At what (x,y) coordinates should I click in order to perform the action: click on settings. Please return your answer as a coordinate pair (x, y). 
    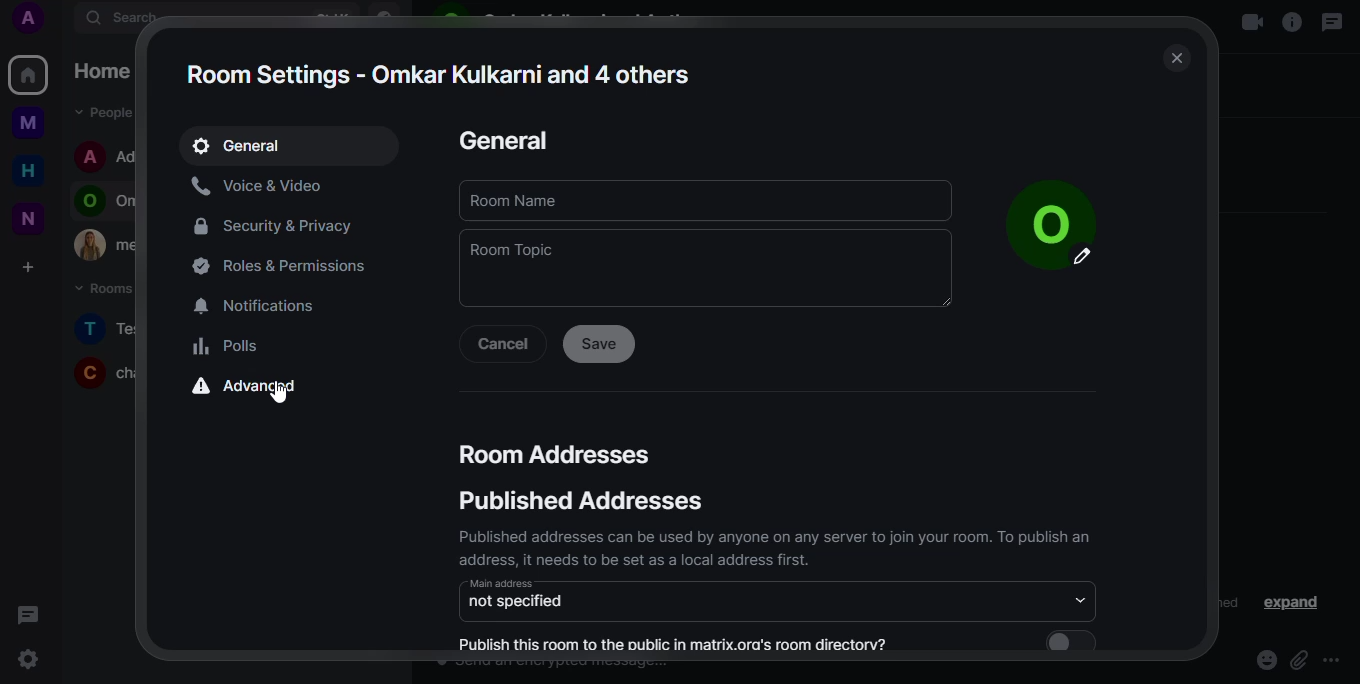
    Looking at the image, I should click on (30, 660).